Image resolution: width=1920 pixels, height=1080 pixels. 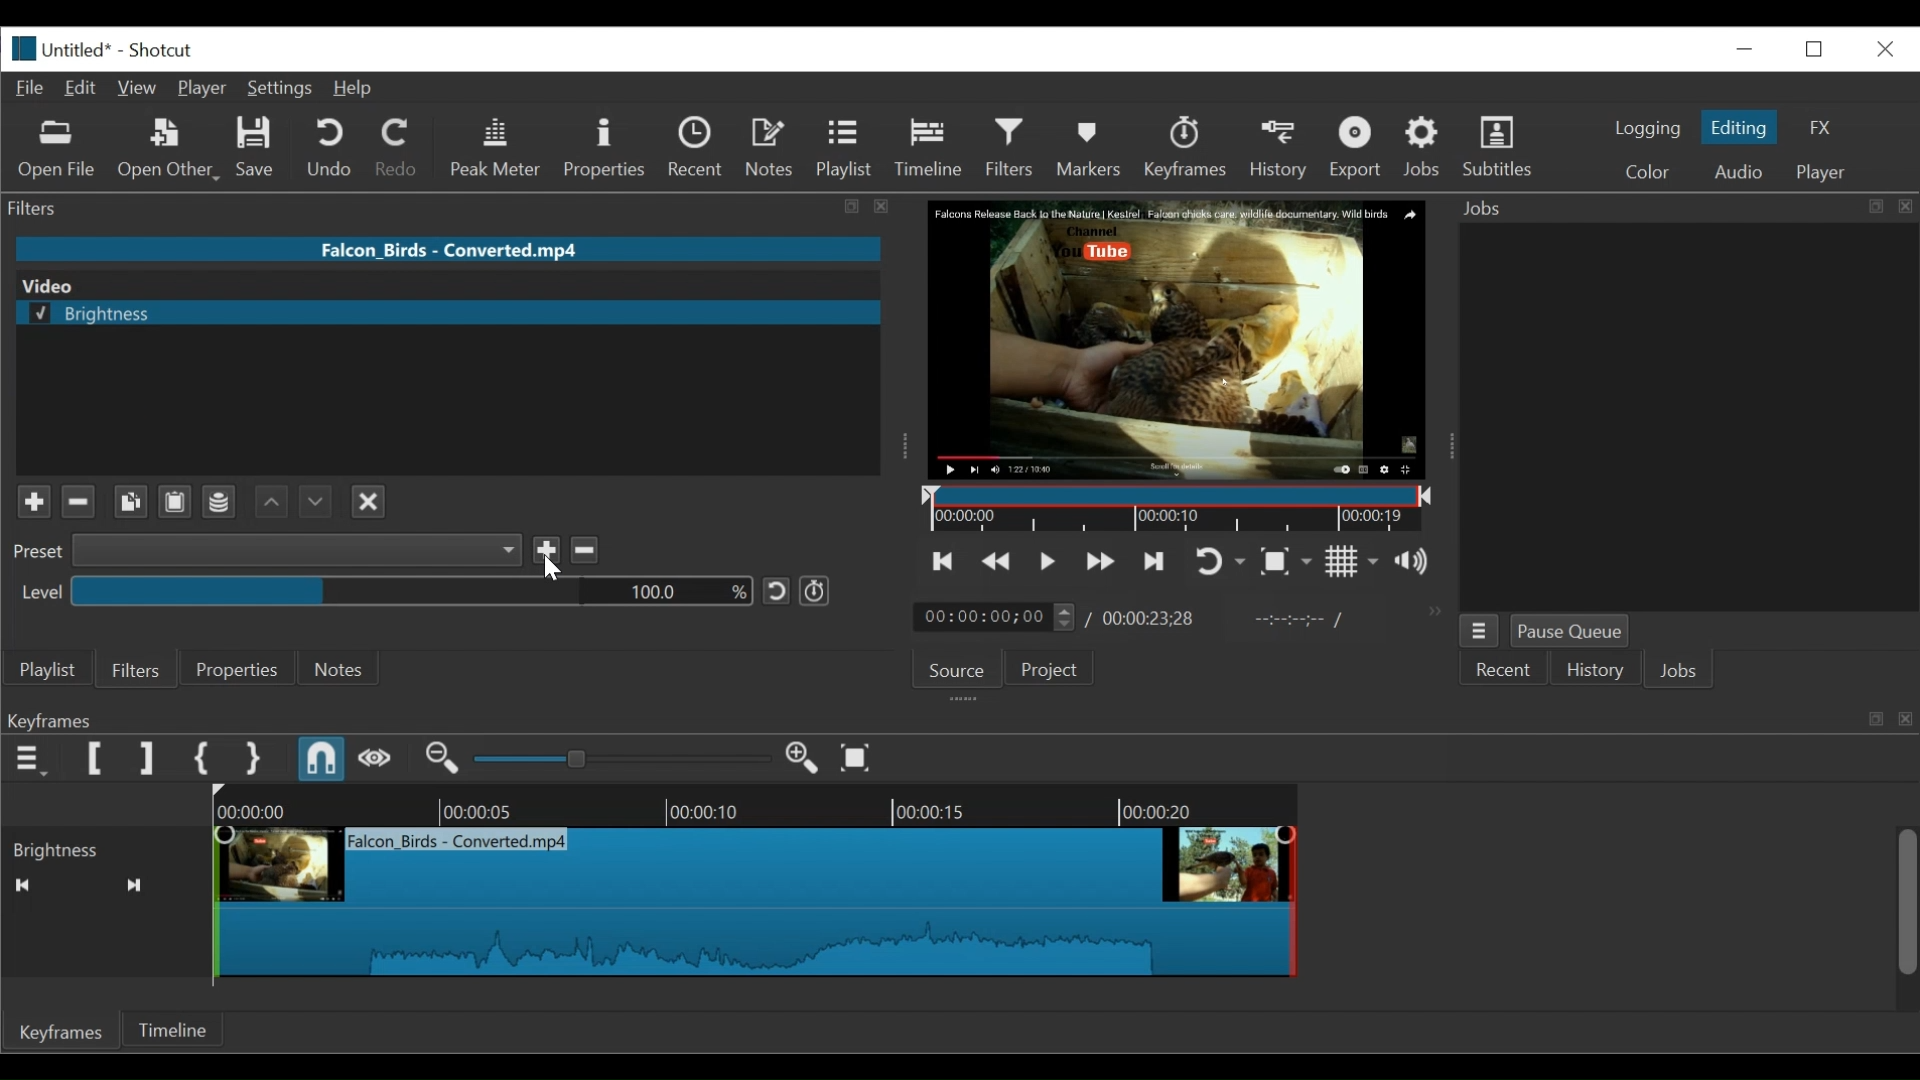 What do you see at coordinates (454, 209) in the screenshot?
I see `Filters Panel` at bounding box center [454, 209].